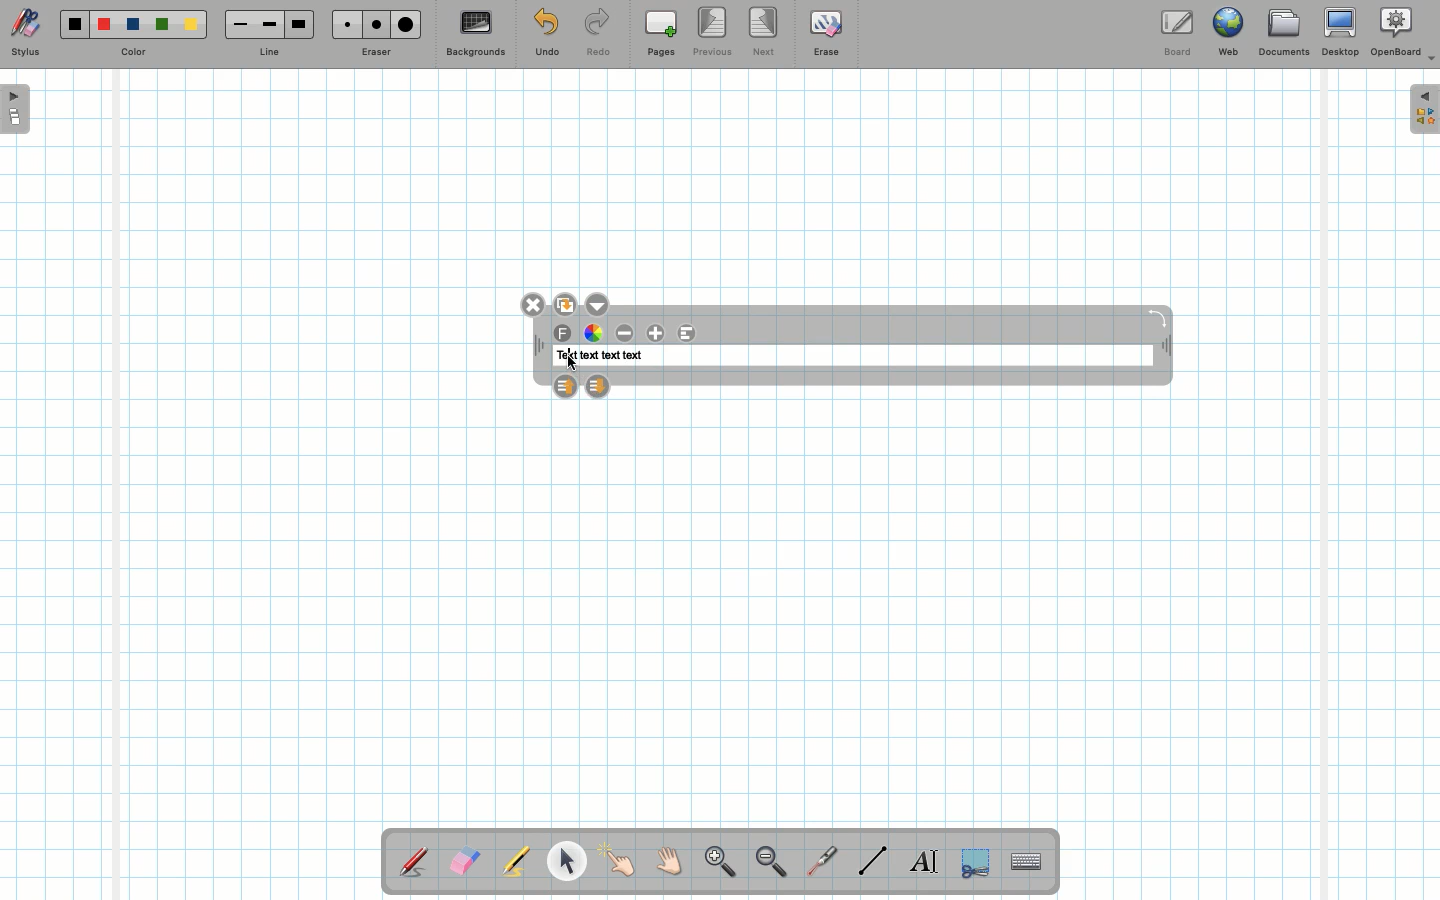 The image size is (1440, 900). What do you see at coordinates (597, 303) in the screenshot?
I see `Options` at bounding box center [597, 303].